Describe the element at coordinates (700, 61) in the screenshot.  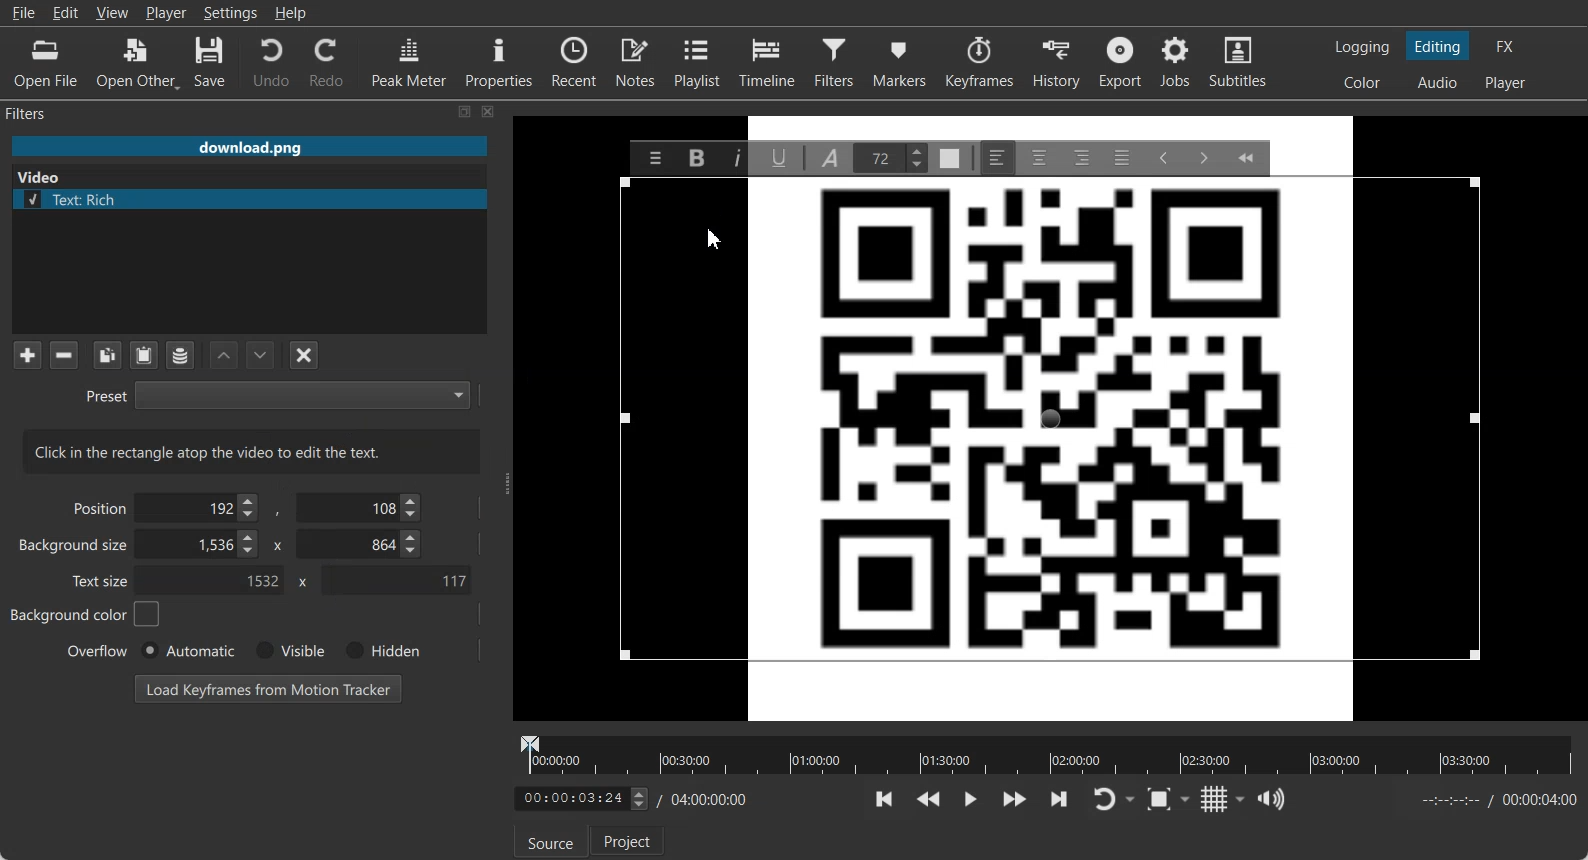
I see `Playlist` at that location.